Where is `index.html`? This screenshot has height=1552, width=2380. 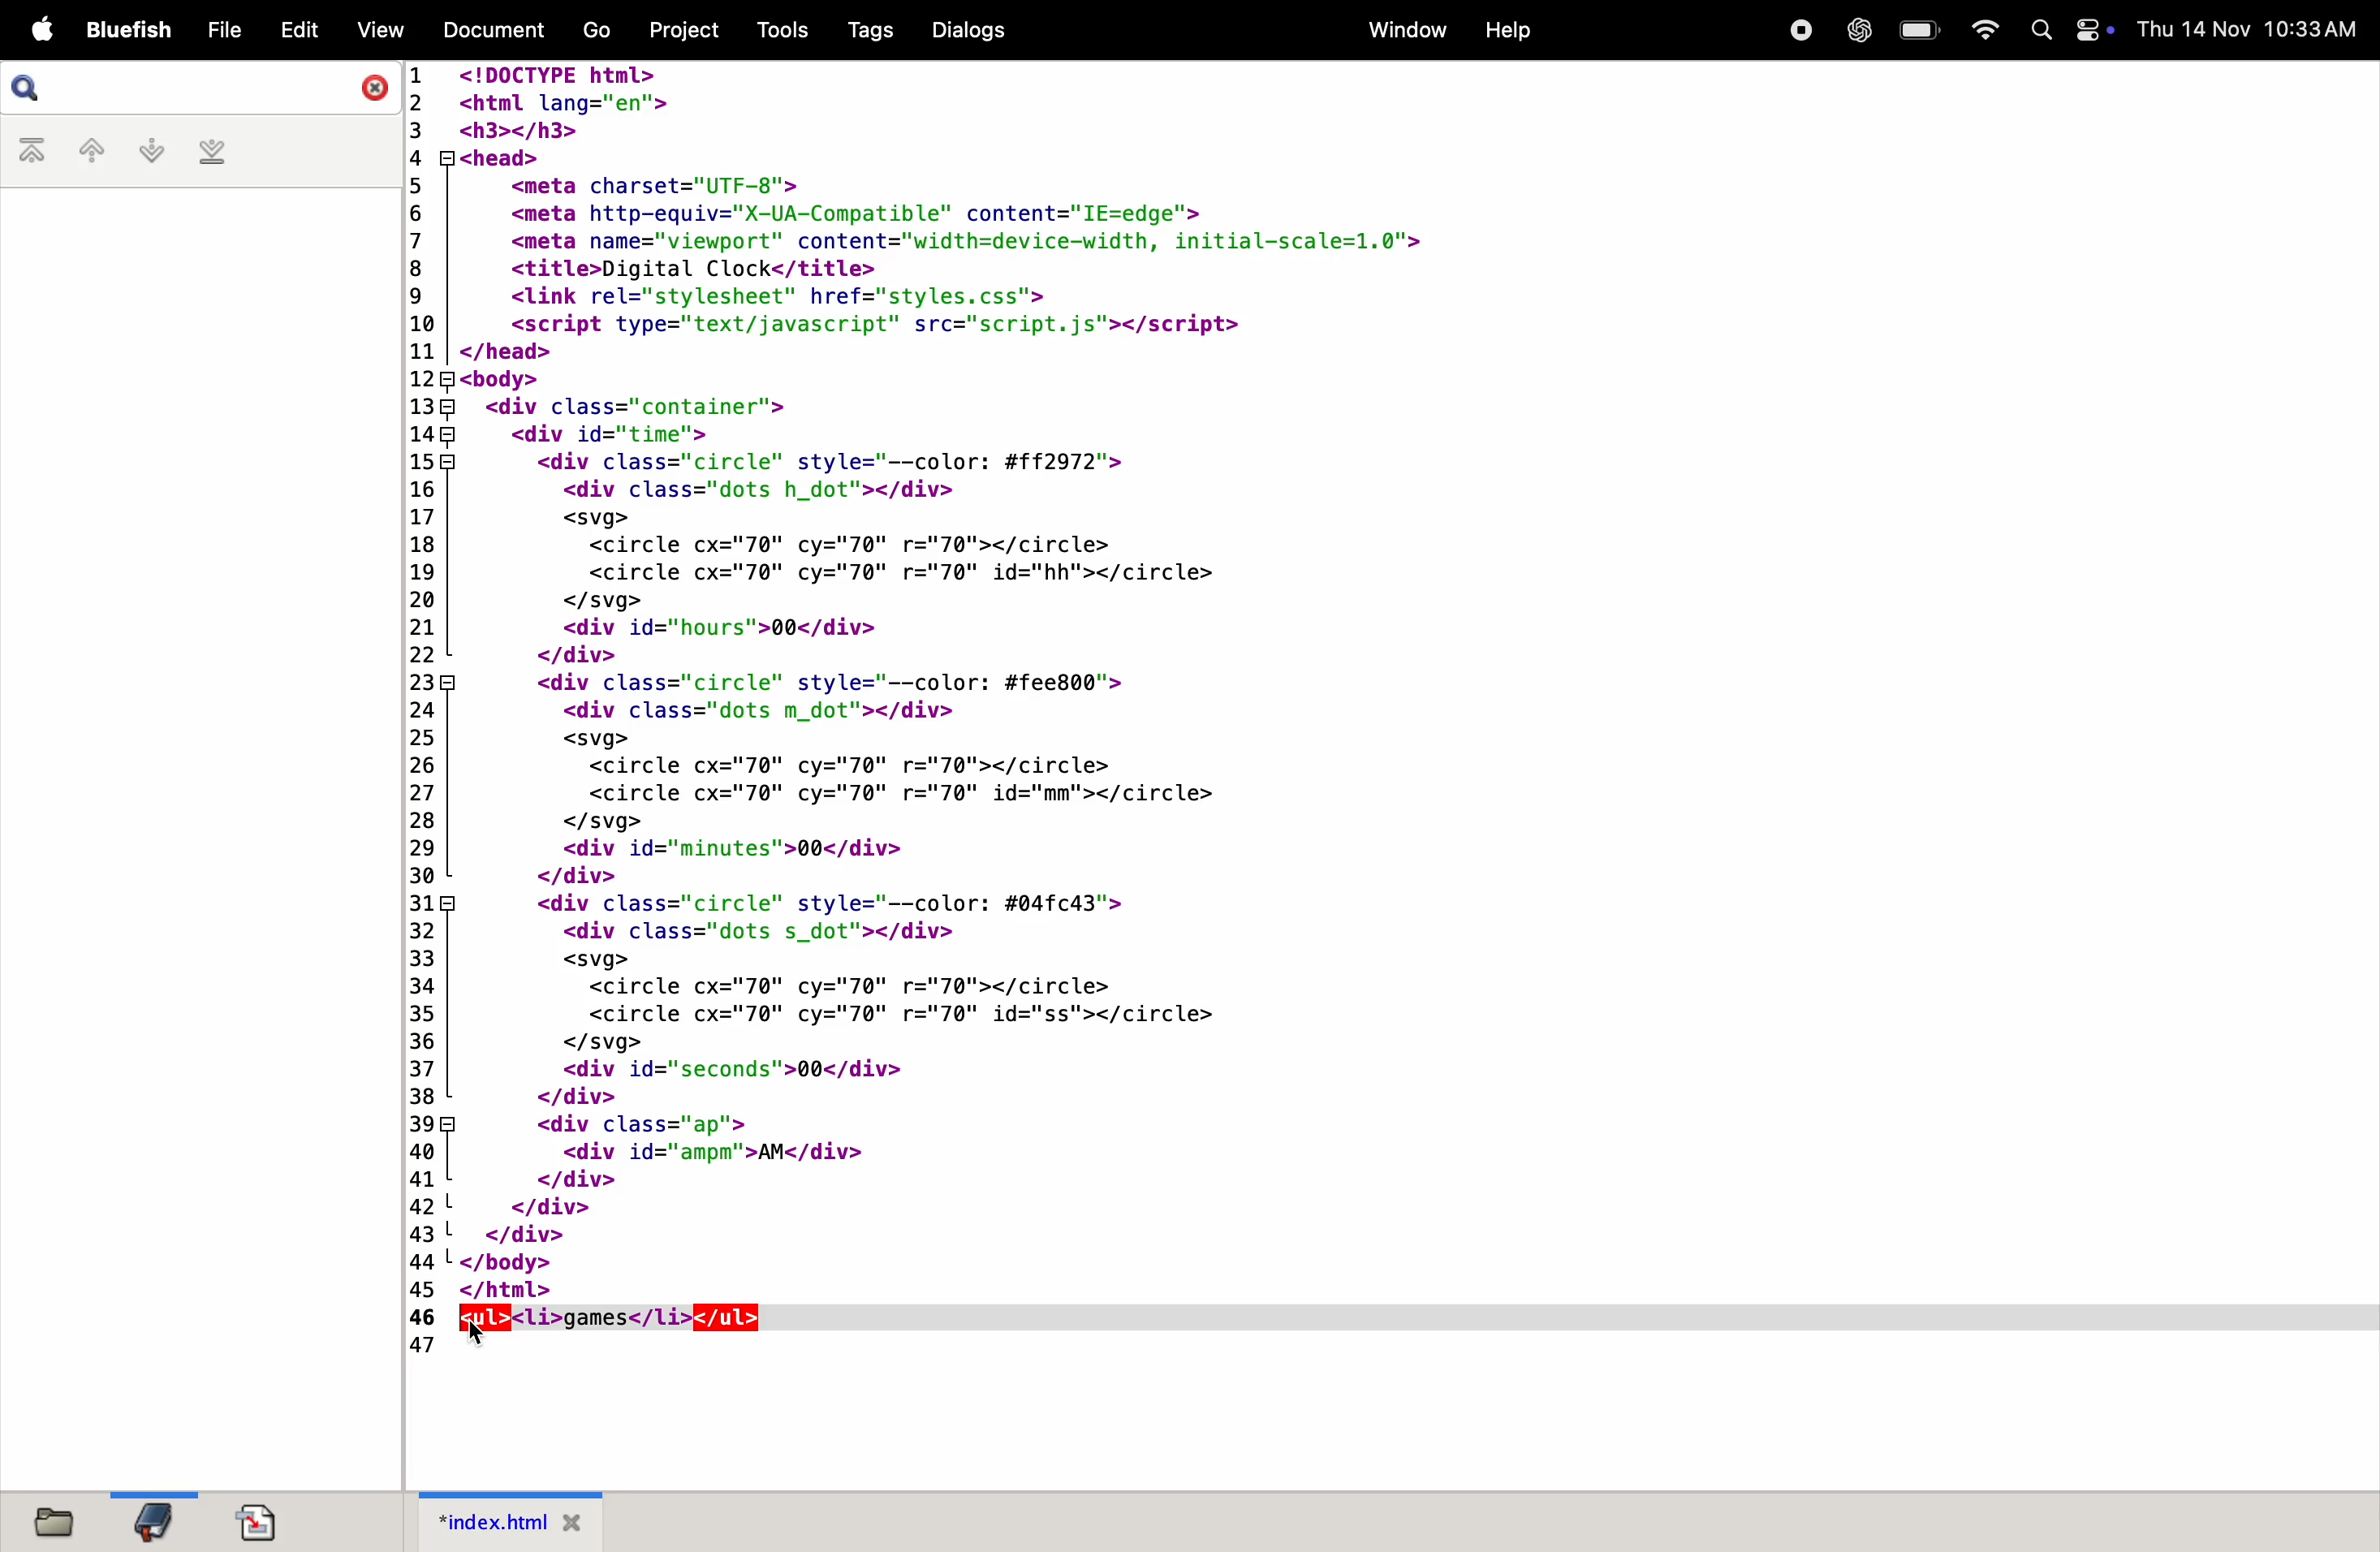 index.html is located at coordinates (514, 1520).